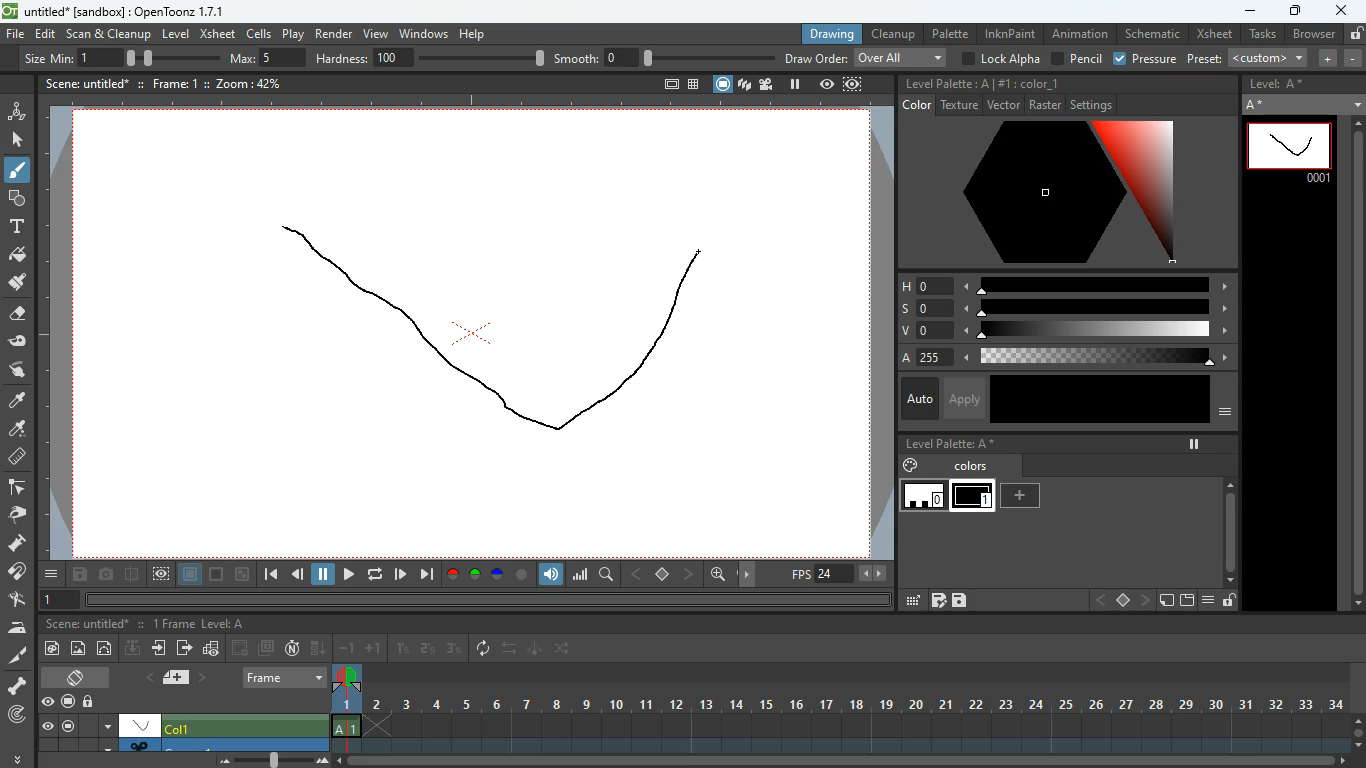 Image resolution: width=1366 pixels, height=768 pixels. I want to click on search, so click(608, 577).